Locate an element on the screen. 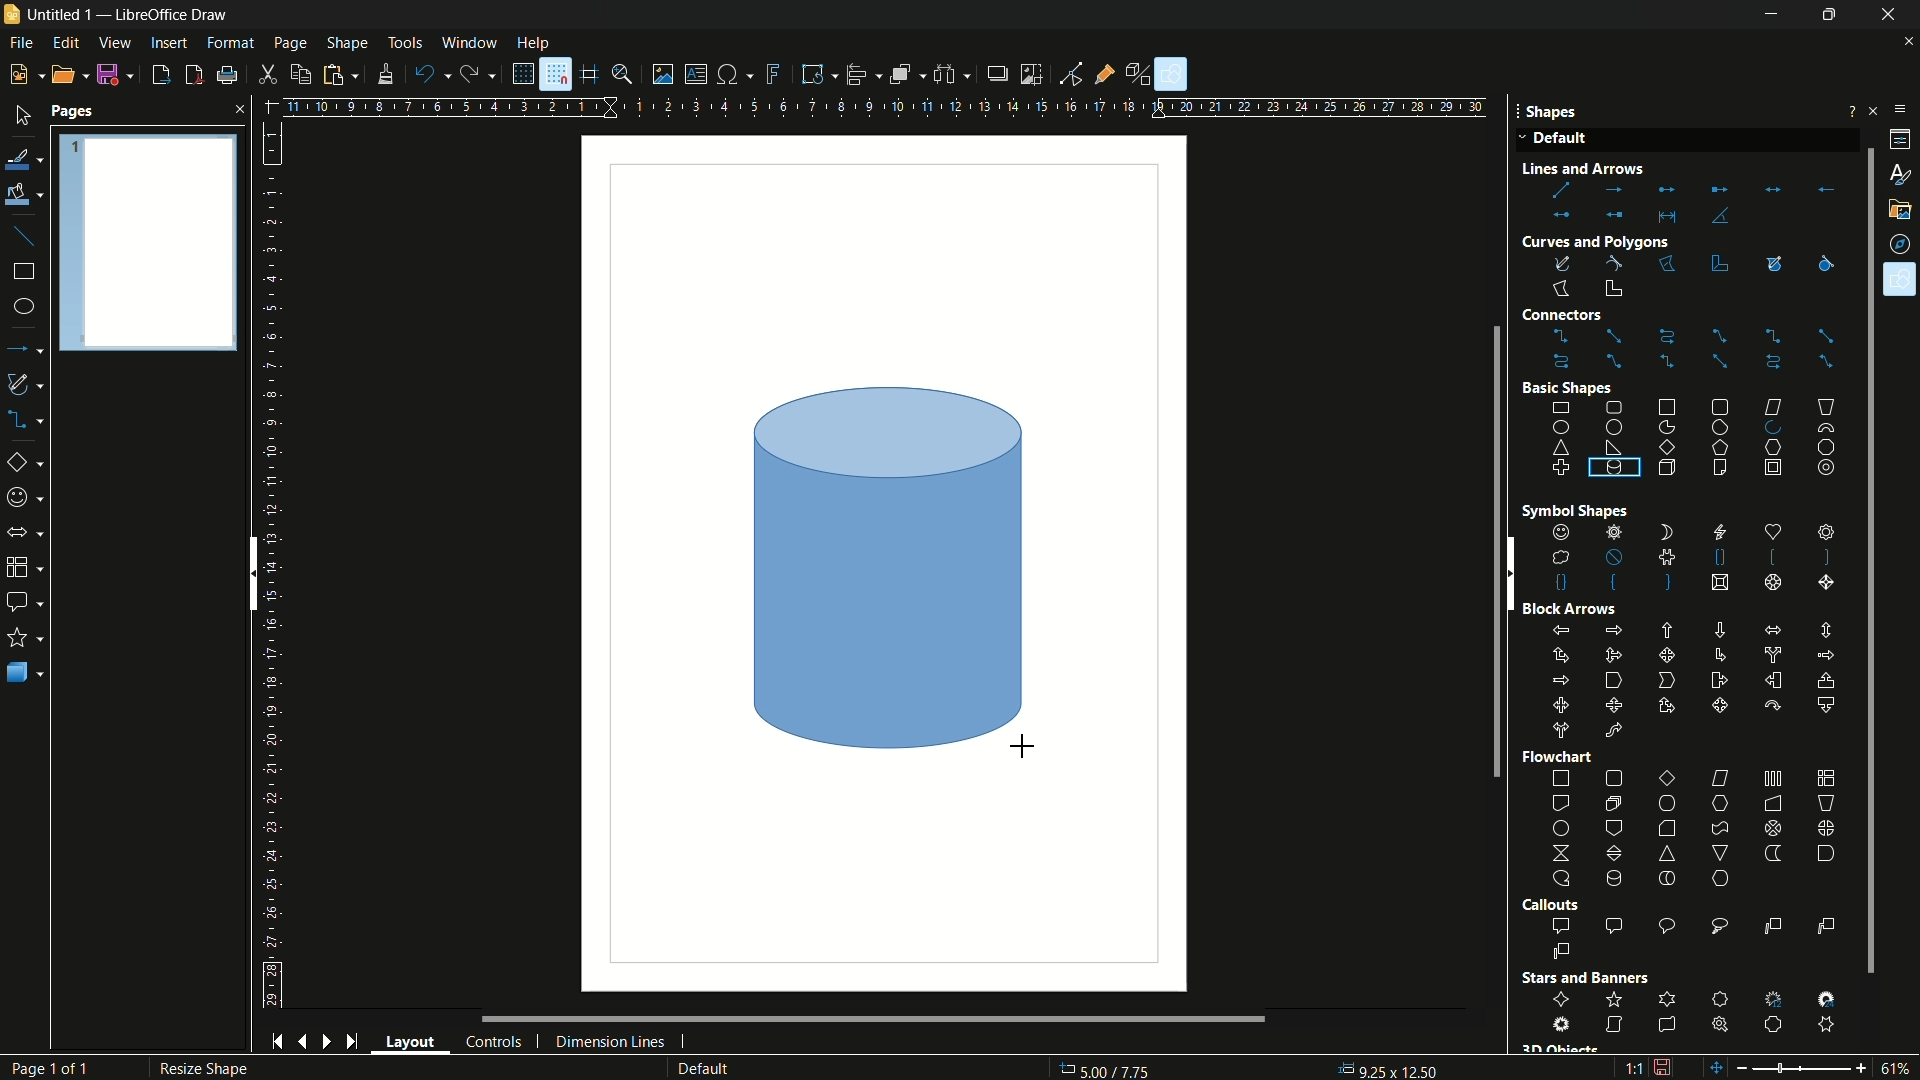 This screenshot has width=1920, height=1080. fill color is located at coordinates (23, 195).